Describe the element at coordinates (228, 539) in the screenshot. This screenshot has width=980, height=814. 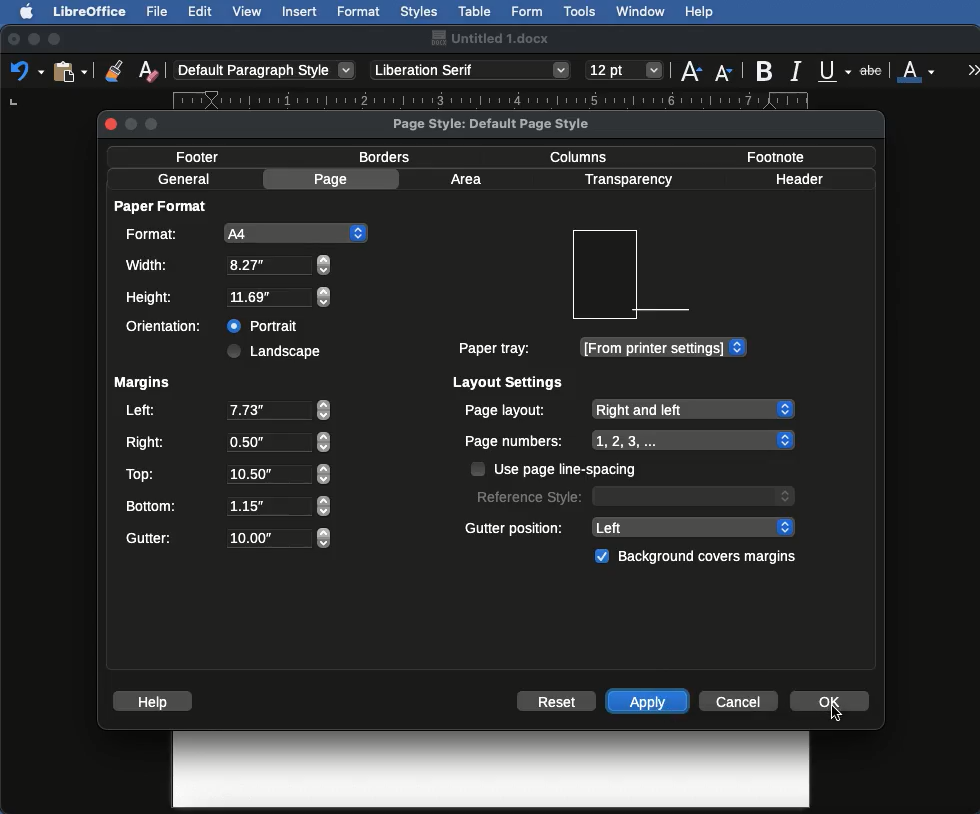
I see `Gutter` at that location.